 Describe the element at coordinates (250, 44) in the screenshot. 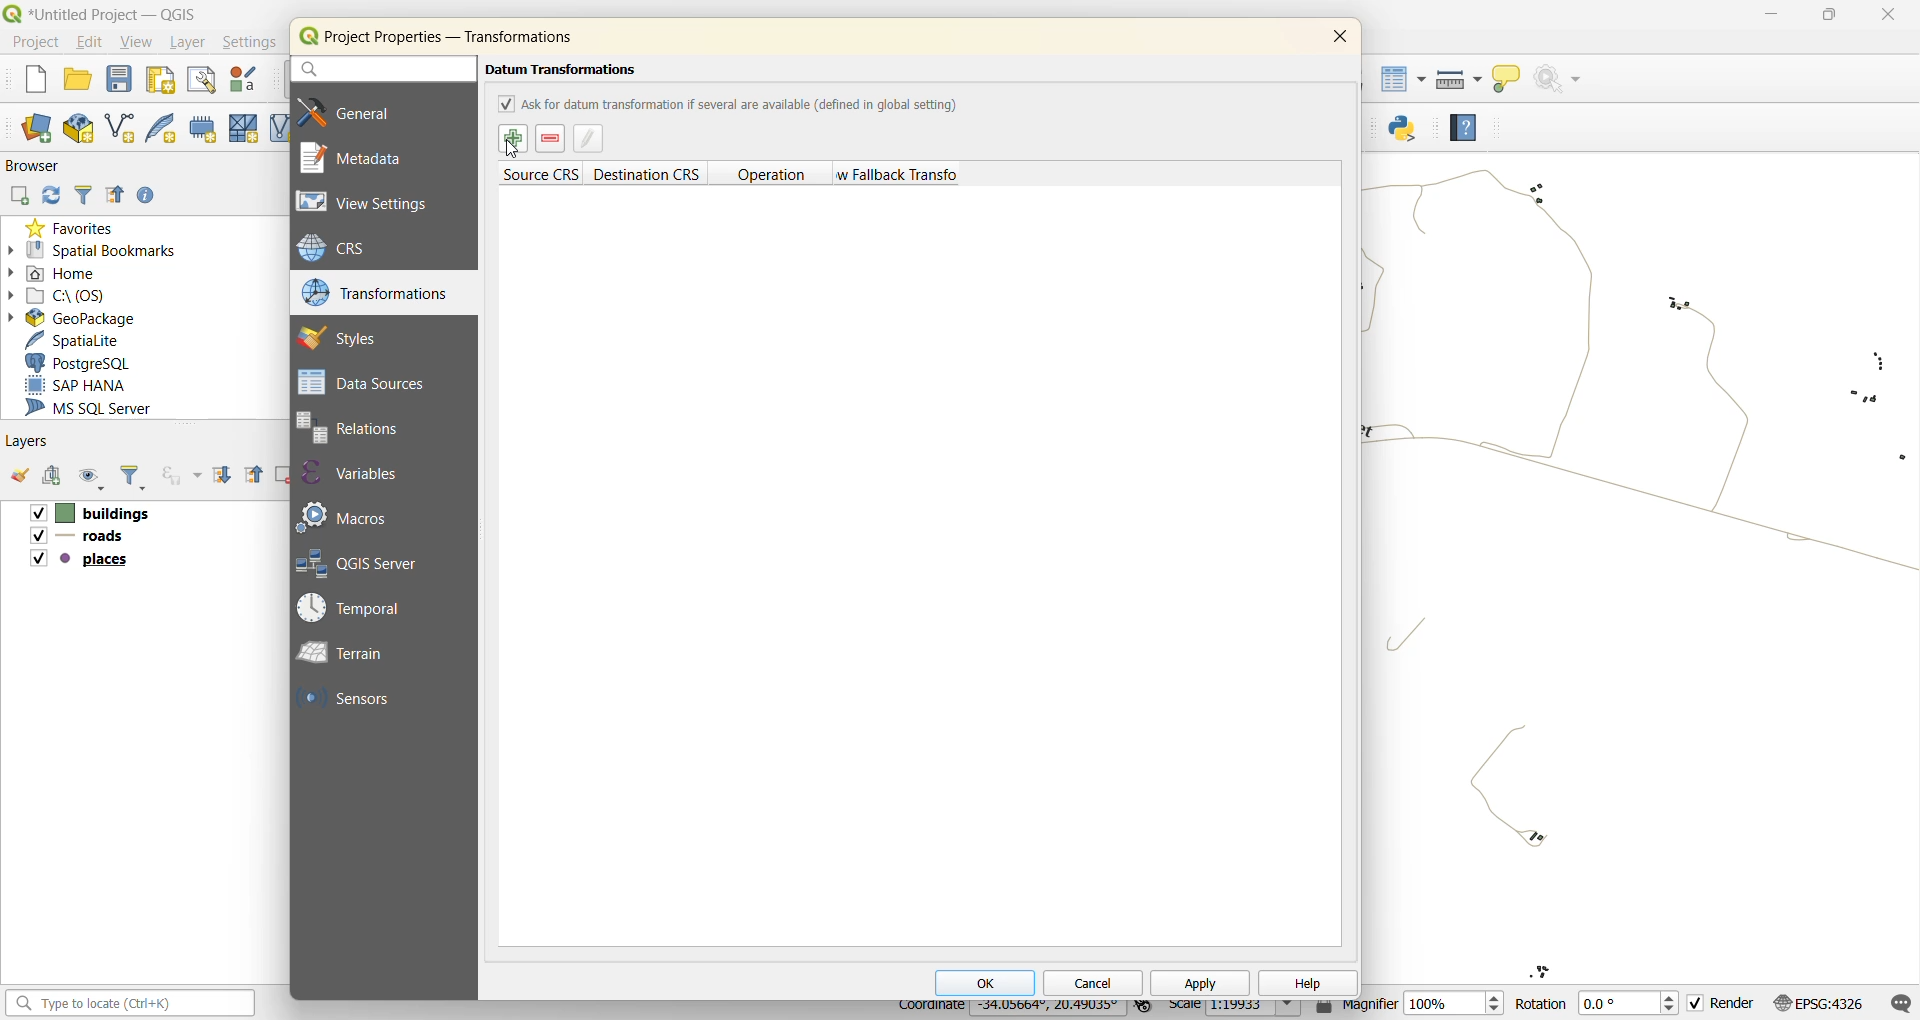

I see `settings` at that location.